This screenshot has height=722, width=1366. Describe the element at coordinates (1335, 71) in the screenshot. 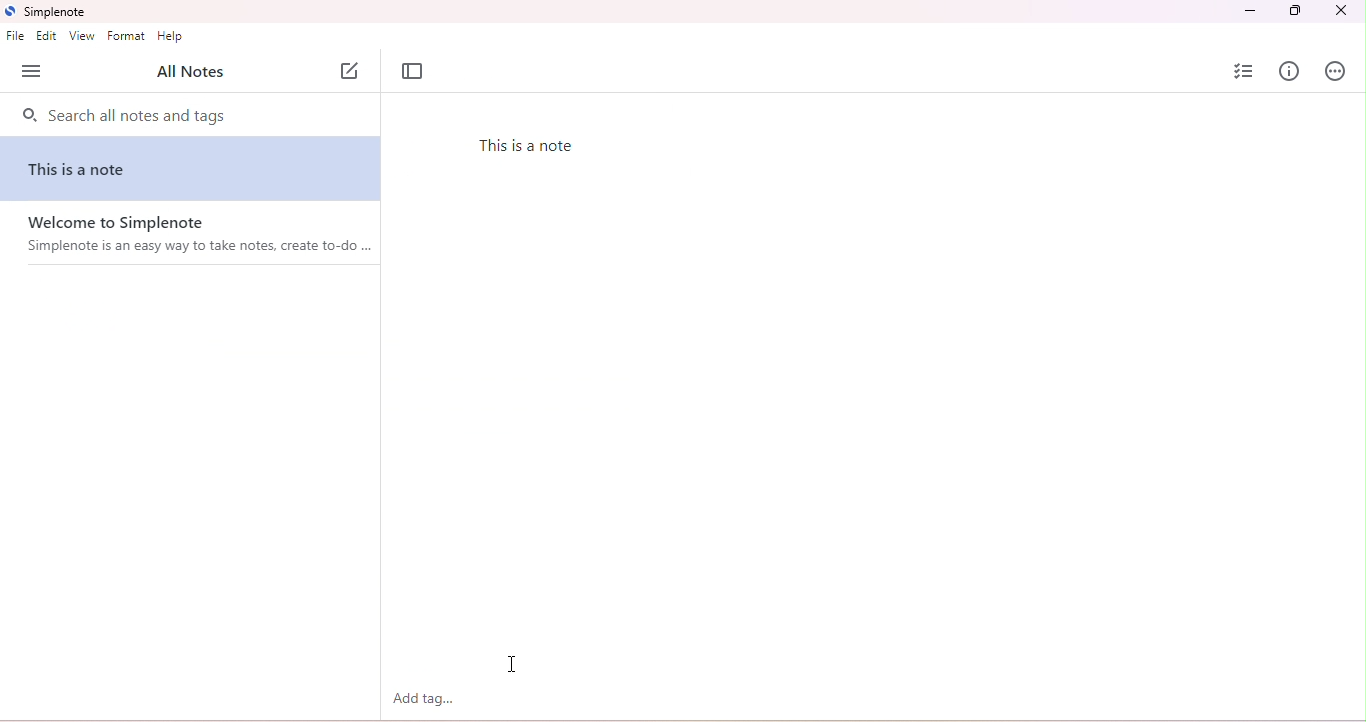

I see `options` at that location.